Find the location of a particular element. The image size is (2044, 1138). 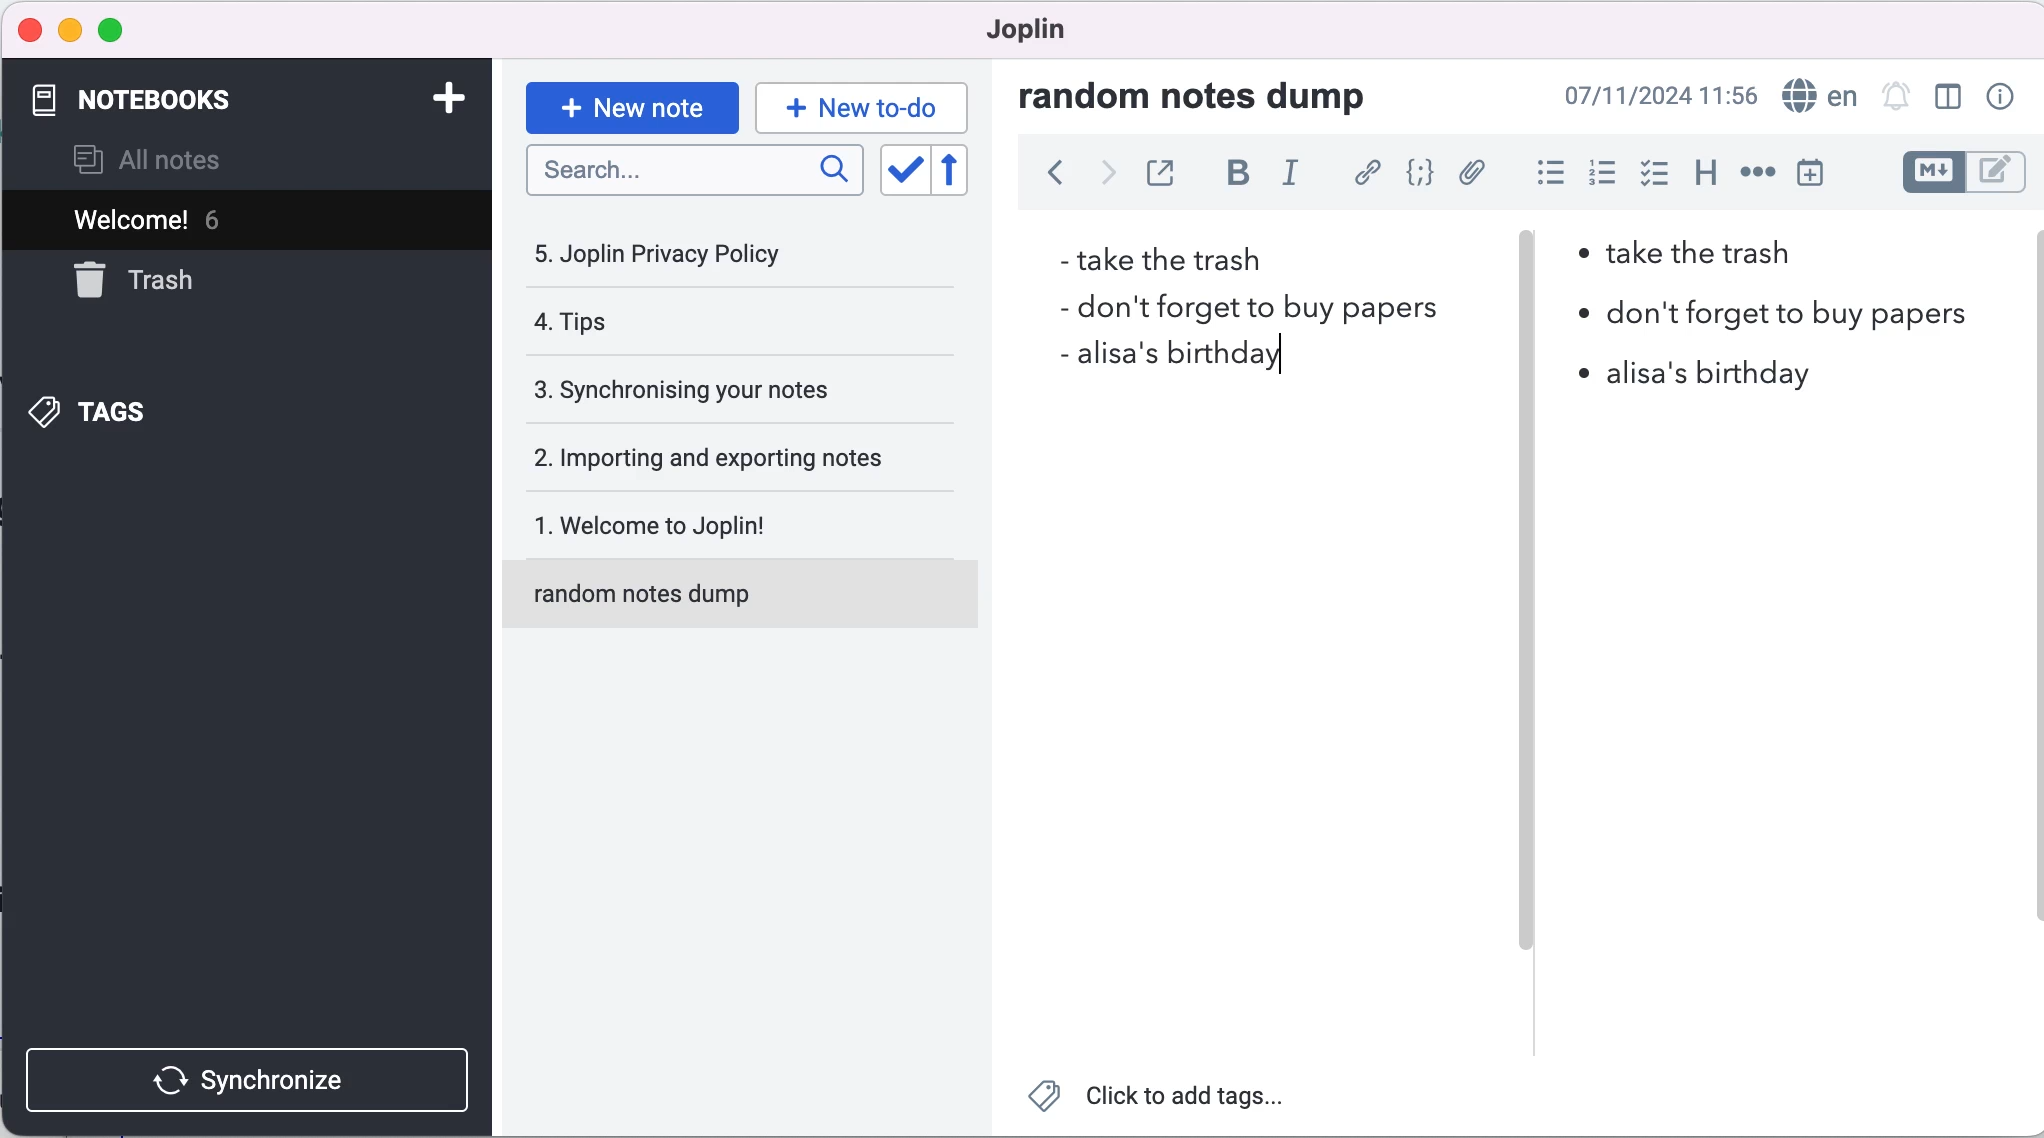

check box is located at coordinates (1649, 173).